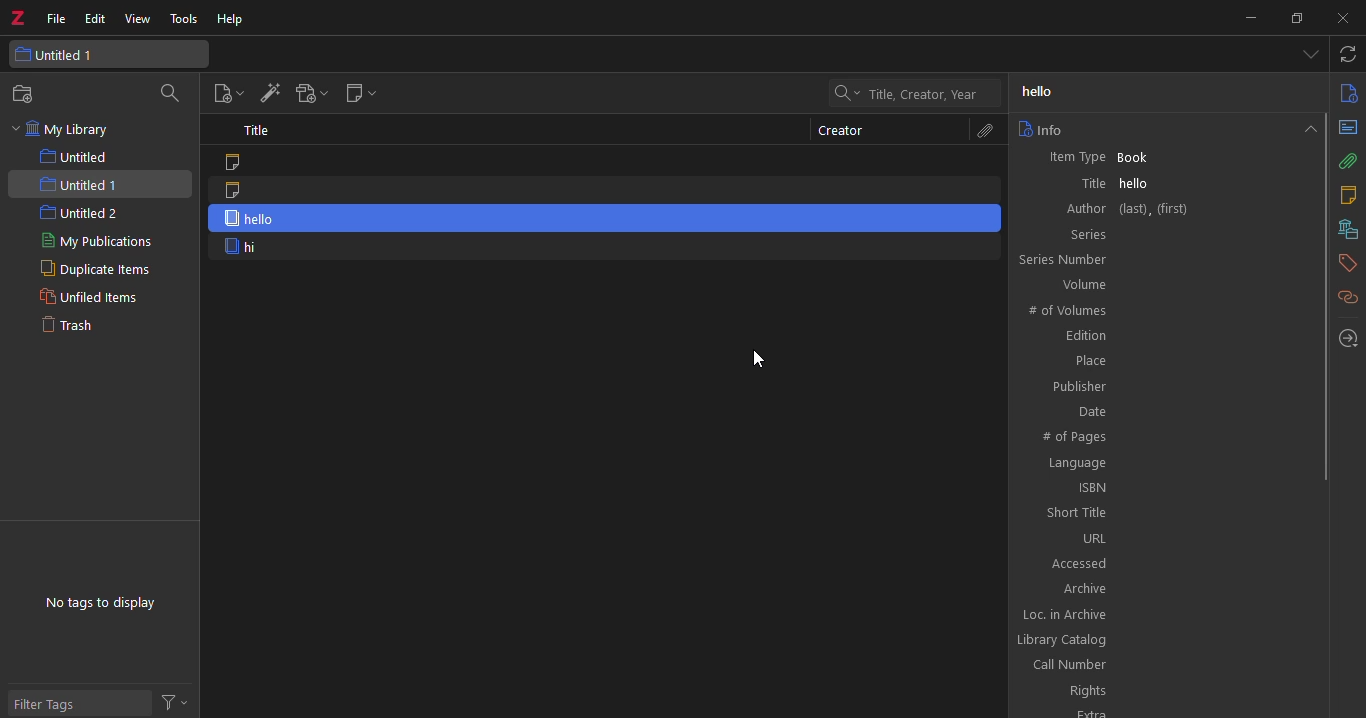  Describe the element at coordinates (84, 157) in the screenshot. I see `untitled` at that location.